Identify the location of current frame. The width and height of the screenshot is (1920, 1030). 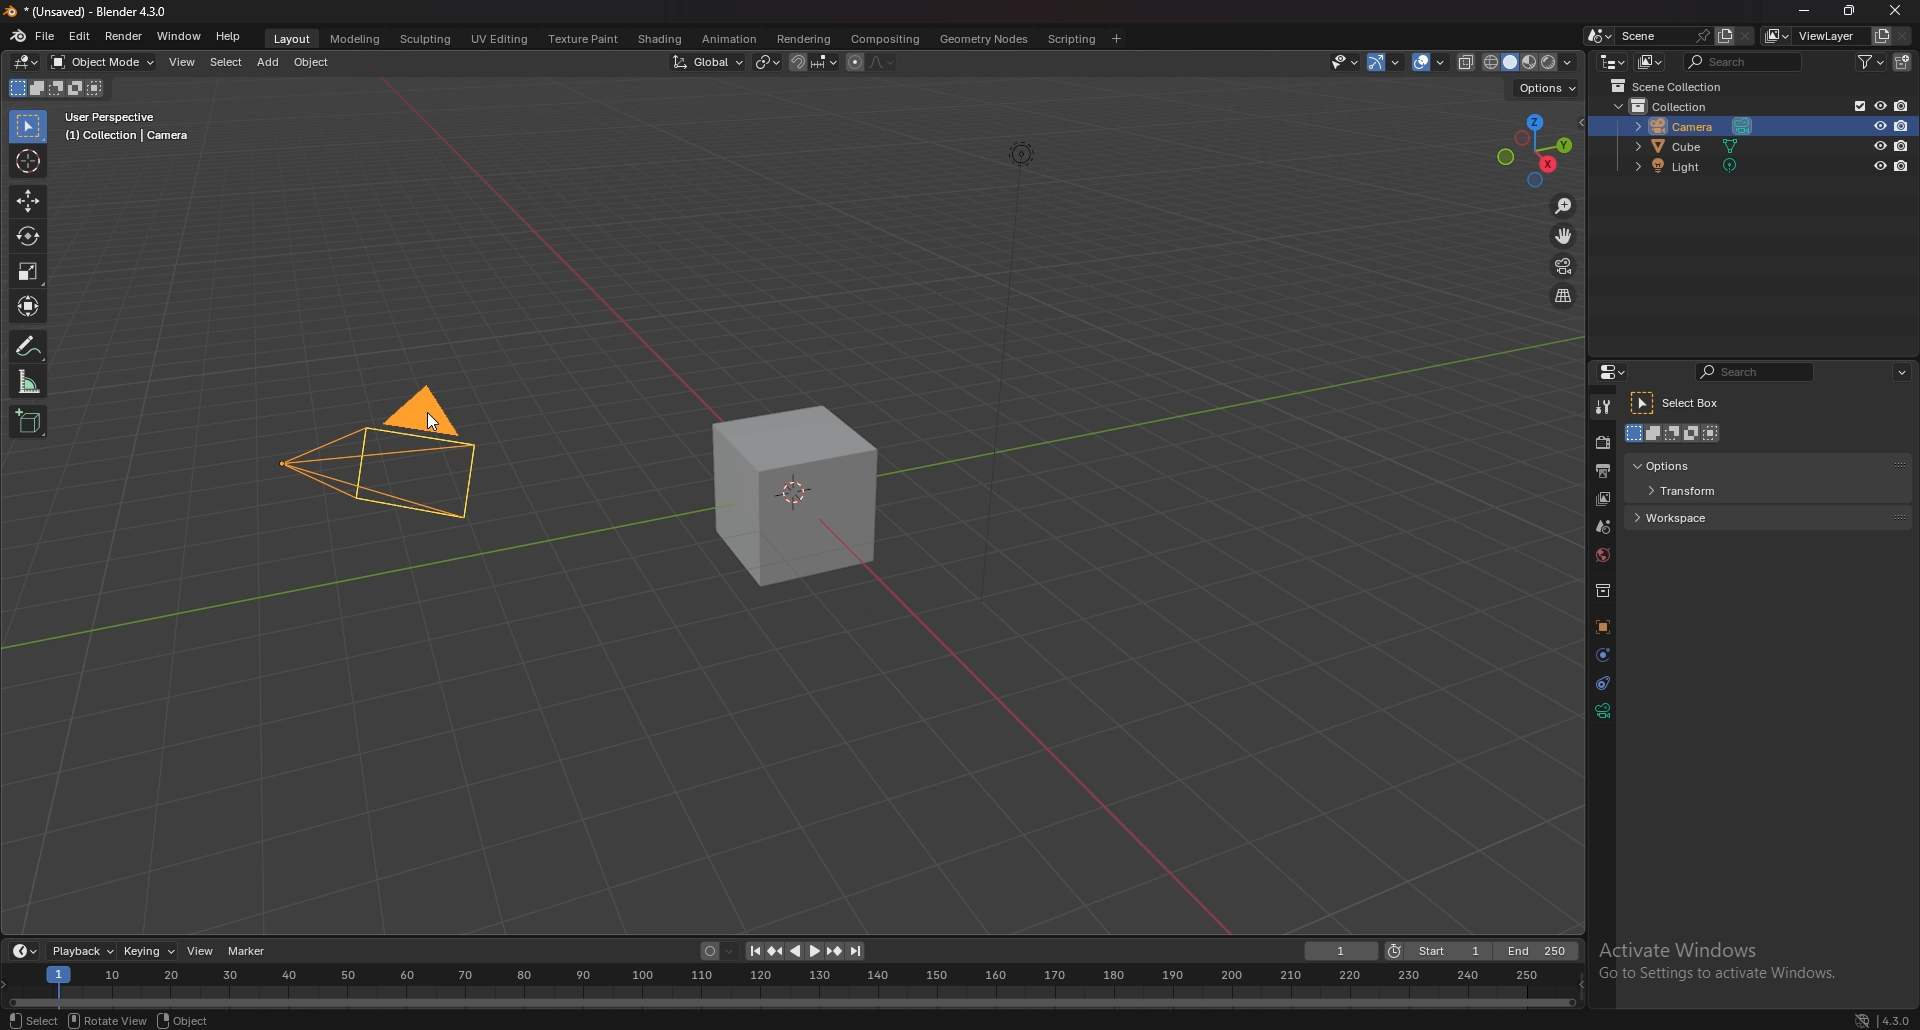
(1341, 952).